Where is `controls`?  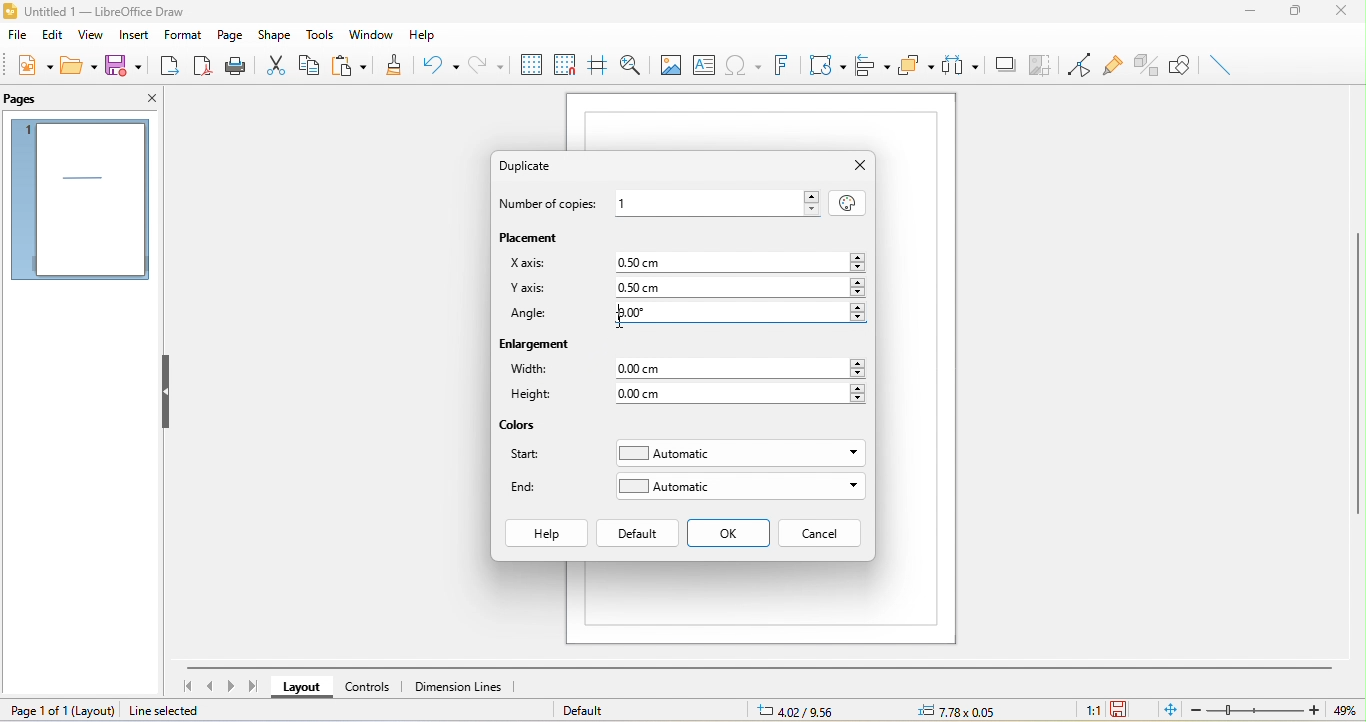
controls is located at coordinates (371, 686).